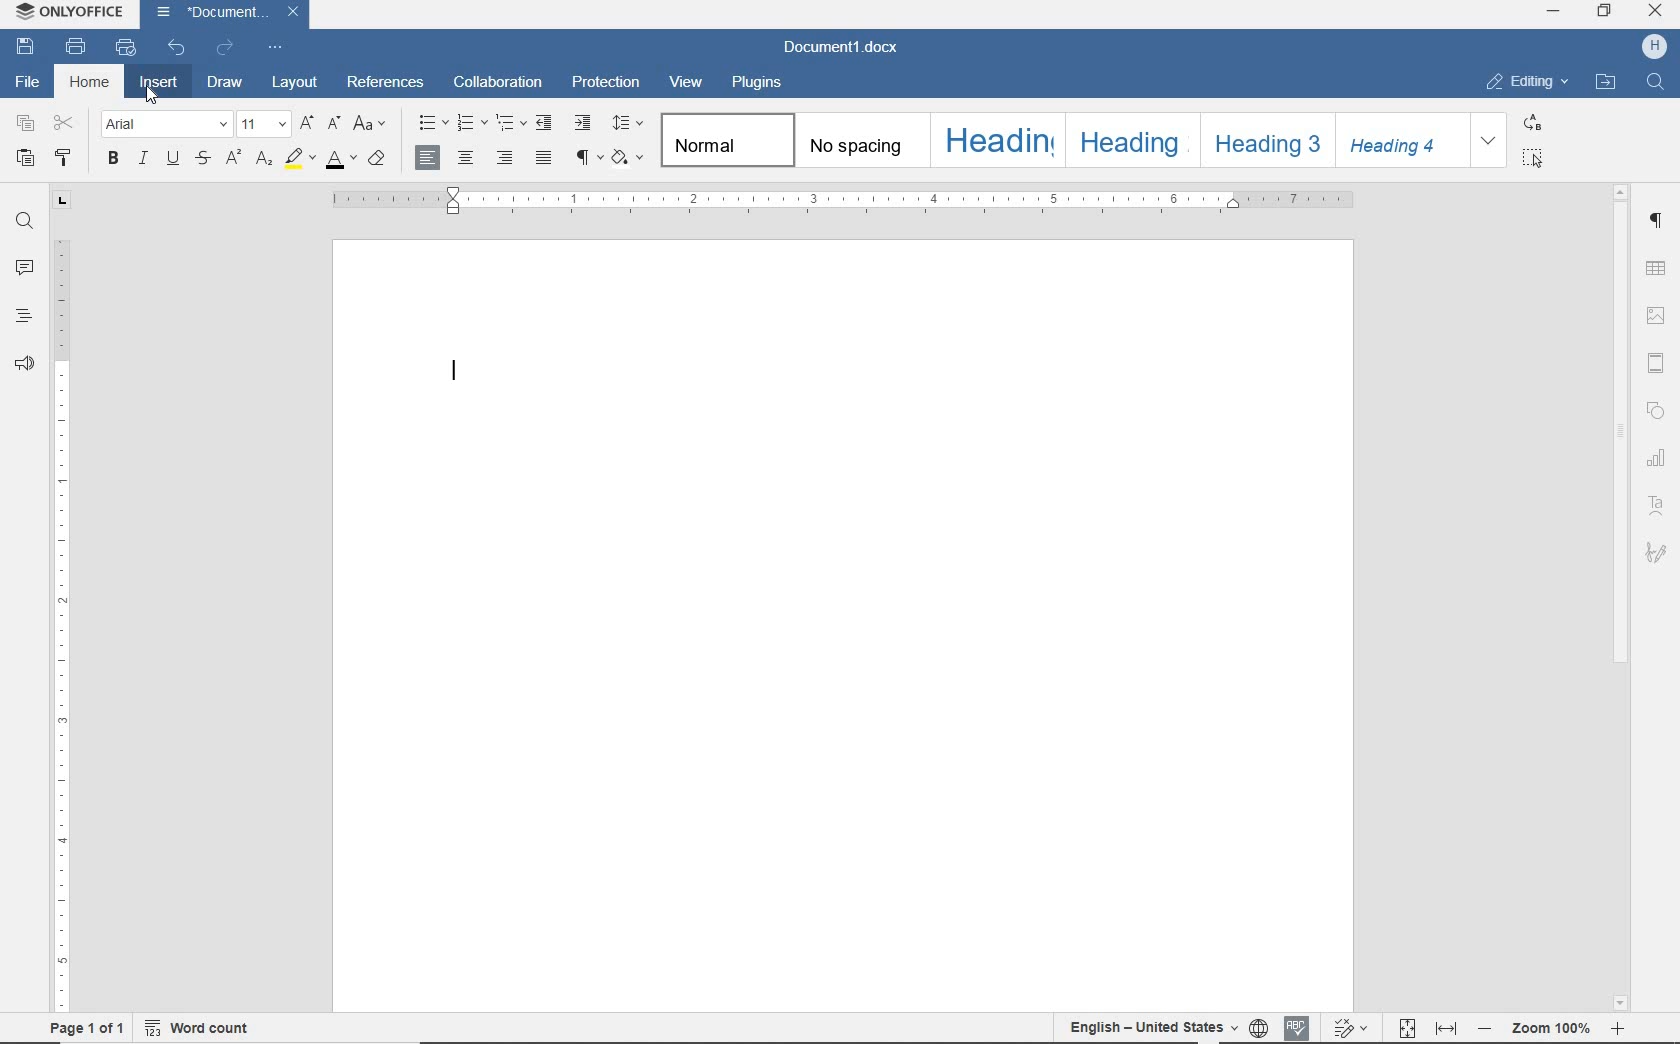 This screenshot has width=1680, height=1044. What do you see at coordinates (230, 13) in the screenshot?
I see `Document1(document name)` at bounding box center [230, 13].